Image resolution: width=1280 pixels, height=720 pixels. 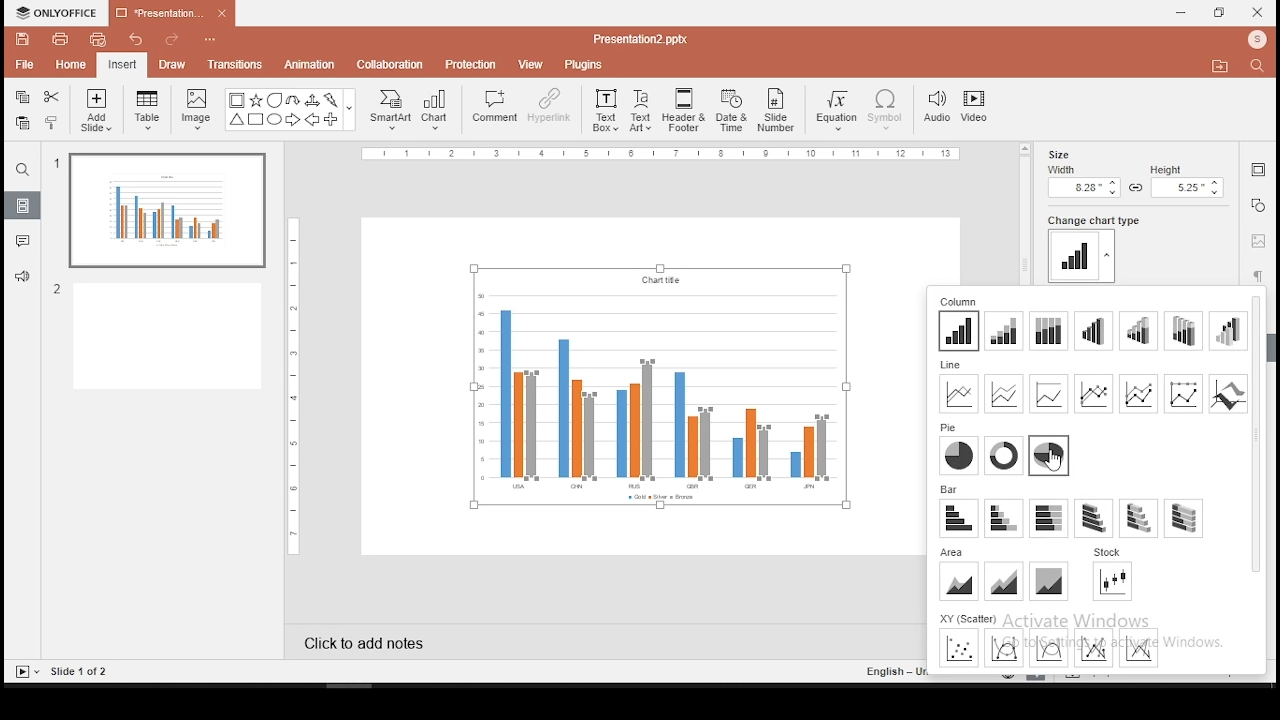 What do you see at coordinates (172, 65) in the screenshot?
I see `draw` at bounding box center [172, 65].